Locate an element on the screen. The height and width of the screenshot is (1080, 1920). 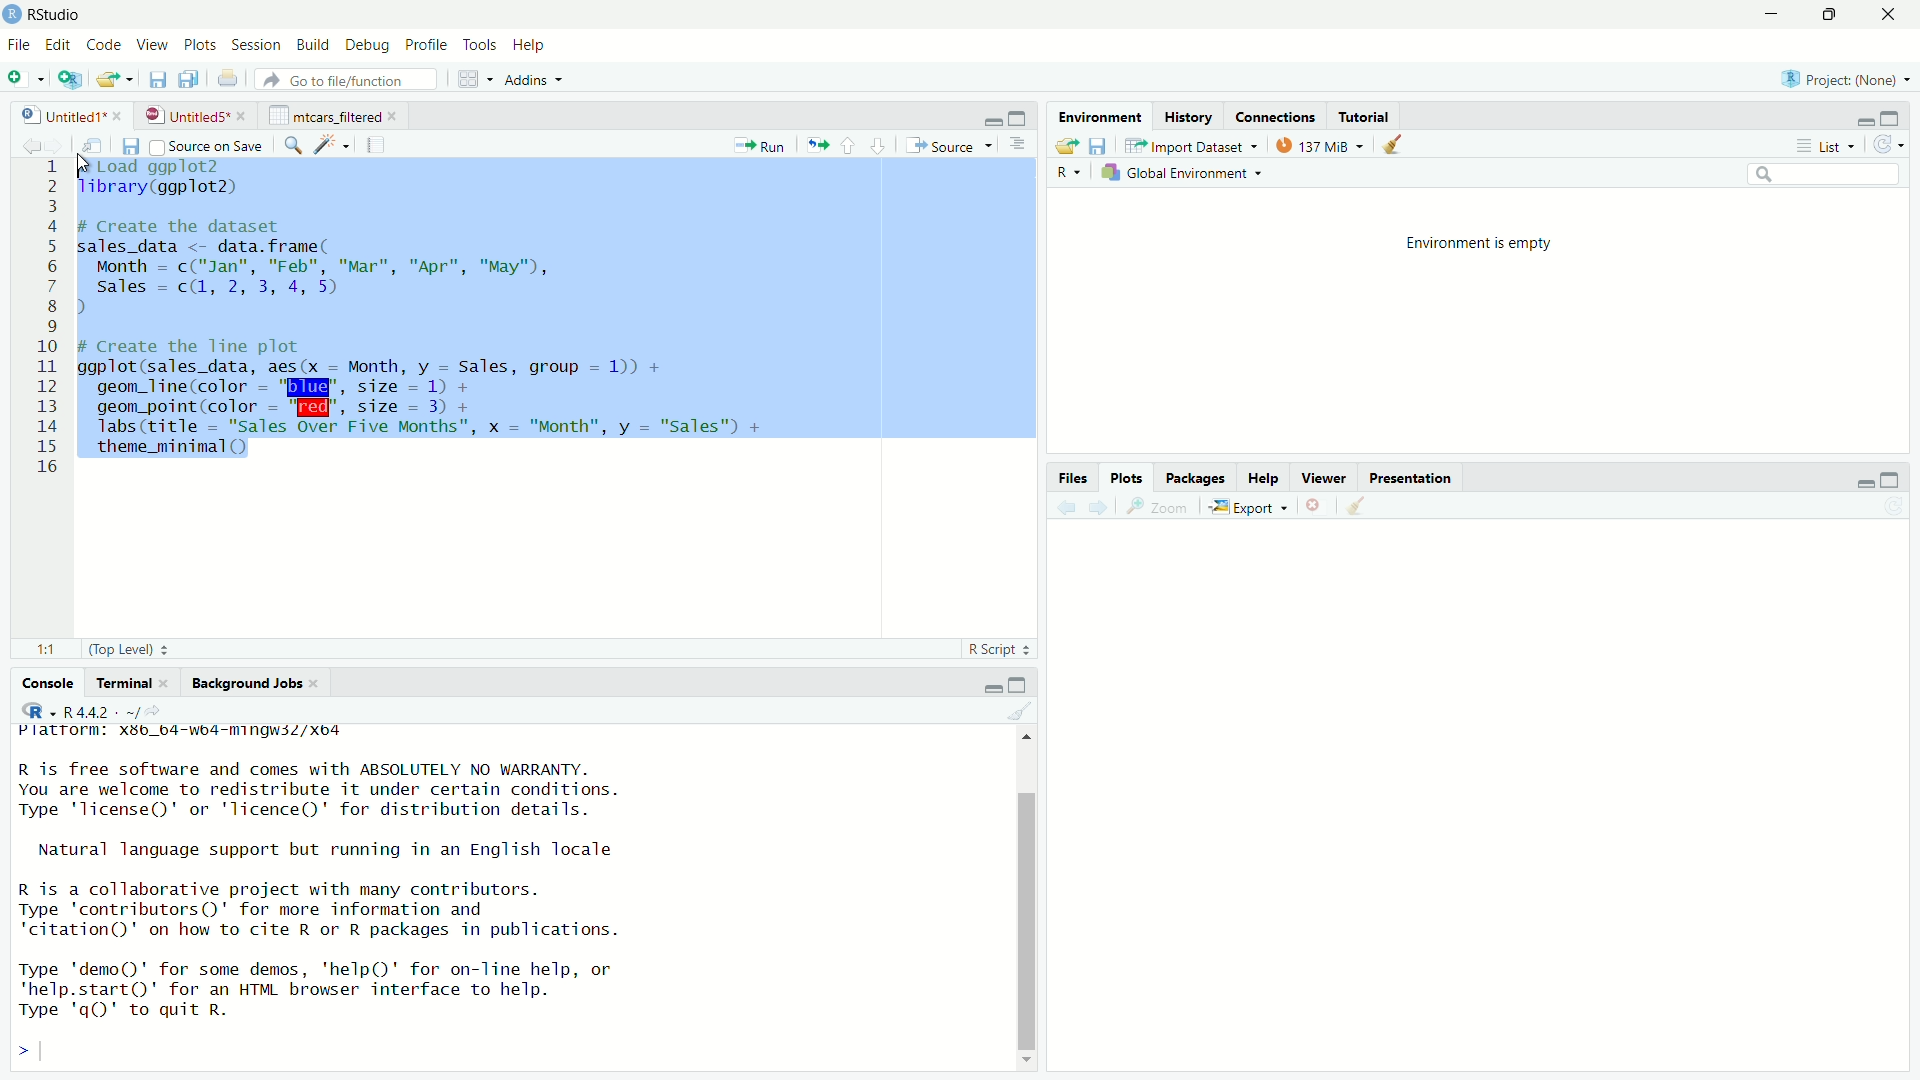
session is located at coordinates (257, 46).